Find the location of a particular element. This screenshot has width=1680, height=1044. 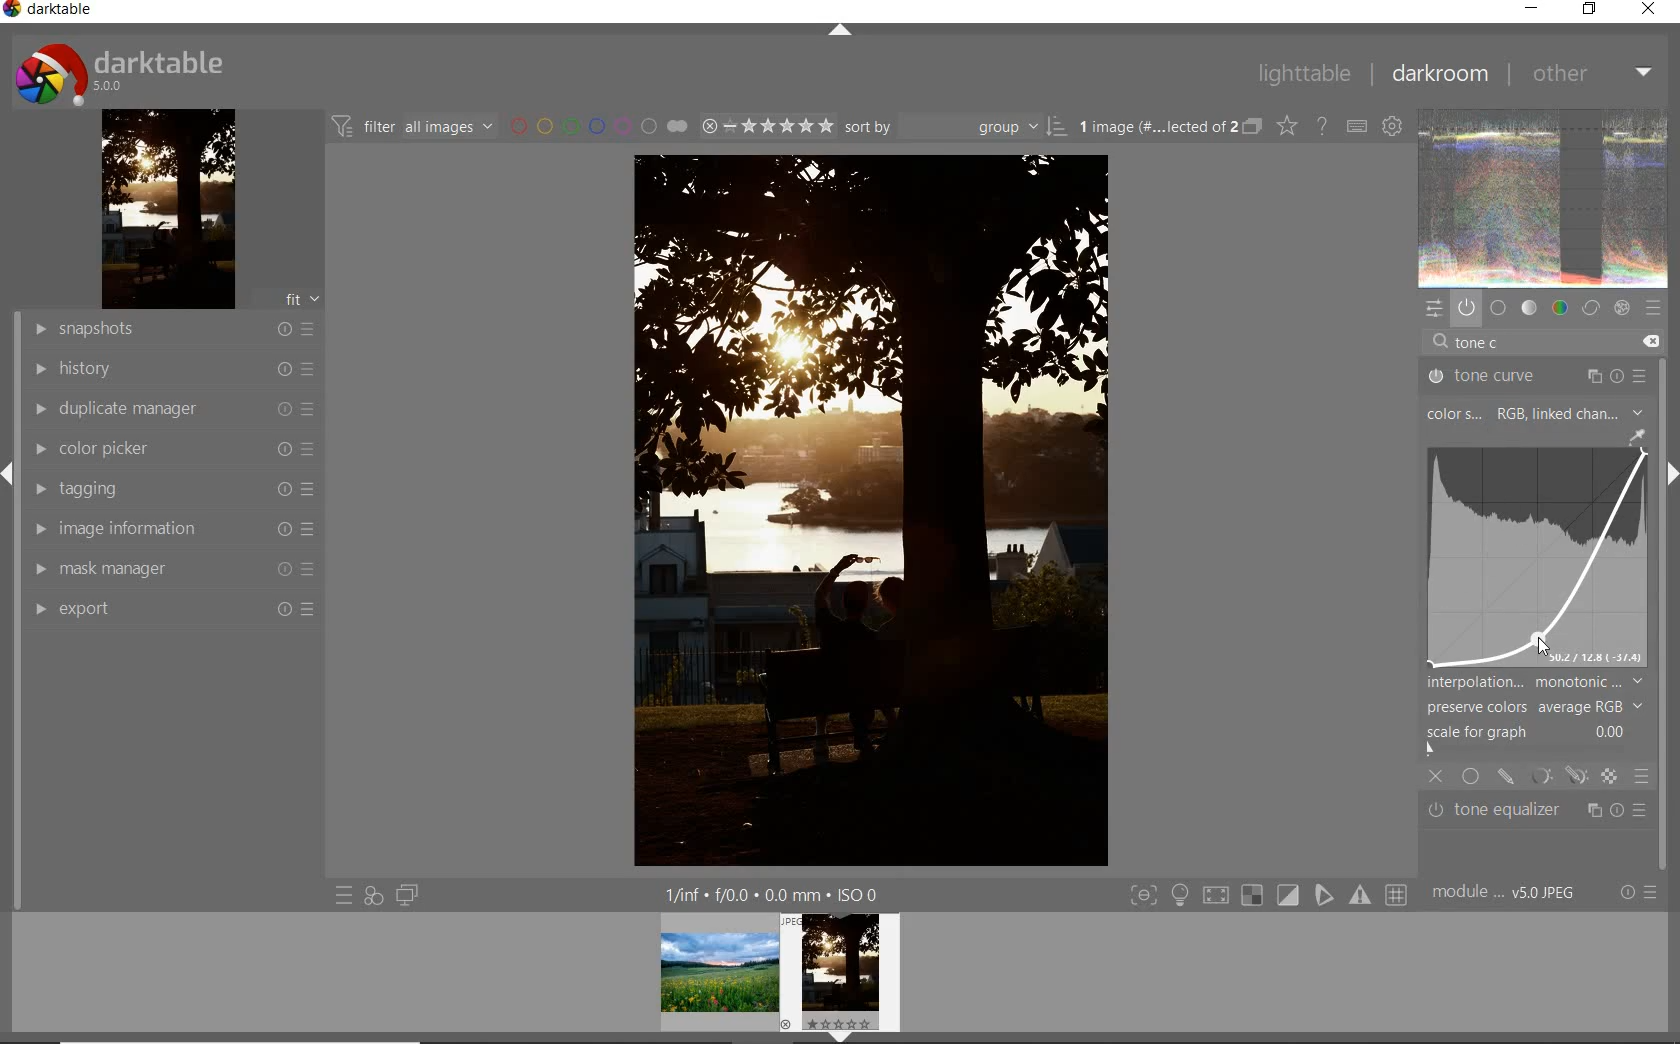

export is located at coordinates (171, 611).